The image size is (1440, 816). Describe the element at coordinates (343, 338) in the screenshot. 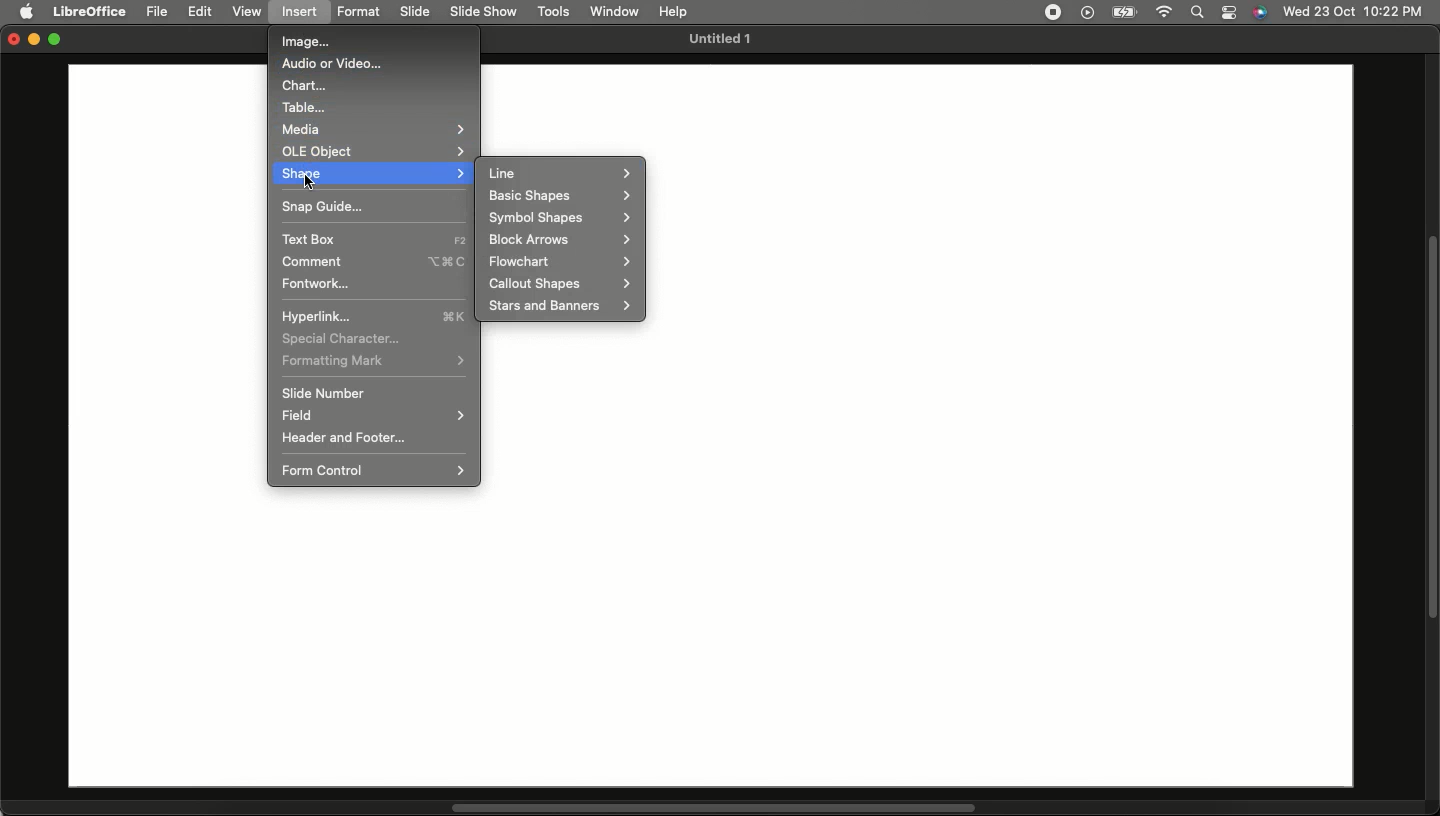

I see `Special character` at that location.